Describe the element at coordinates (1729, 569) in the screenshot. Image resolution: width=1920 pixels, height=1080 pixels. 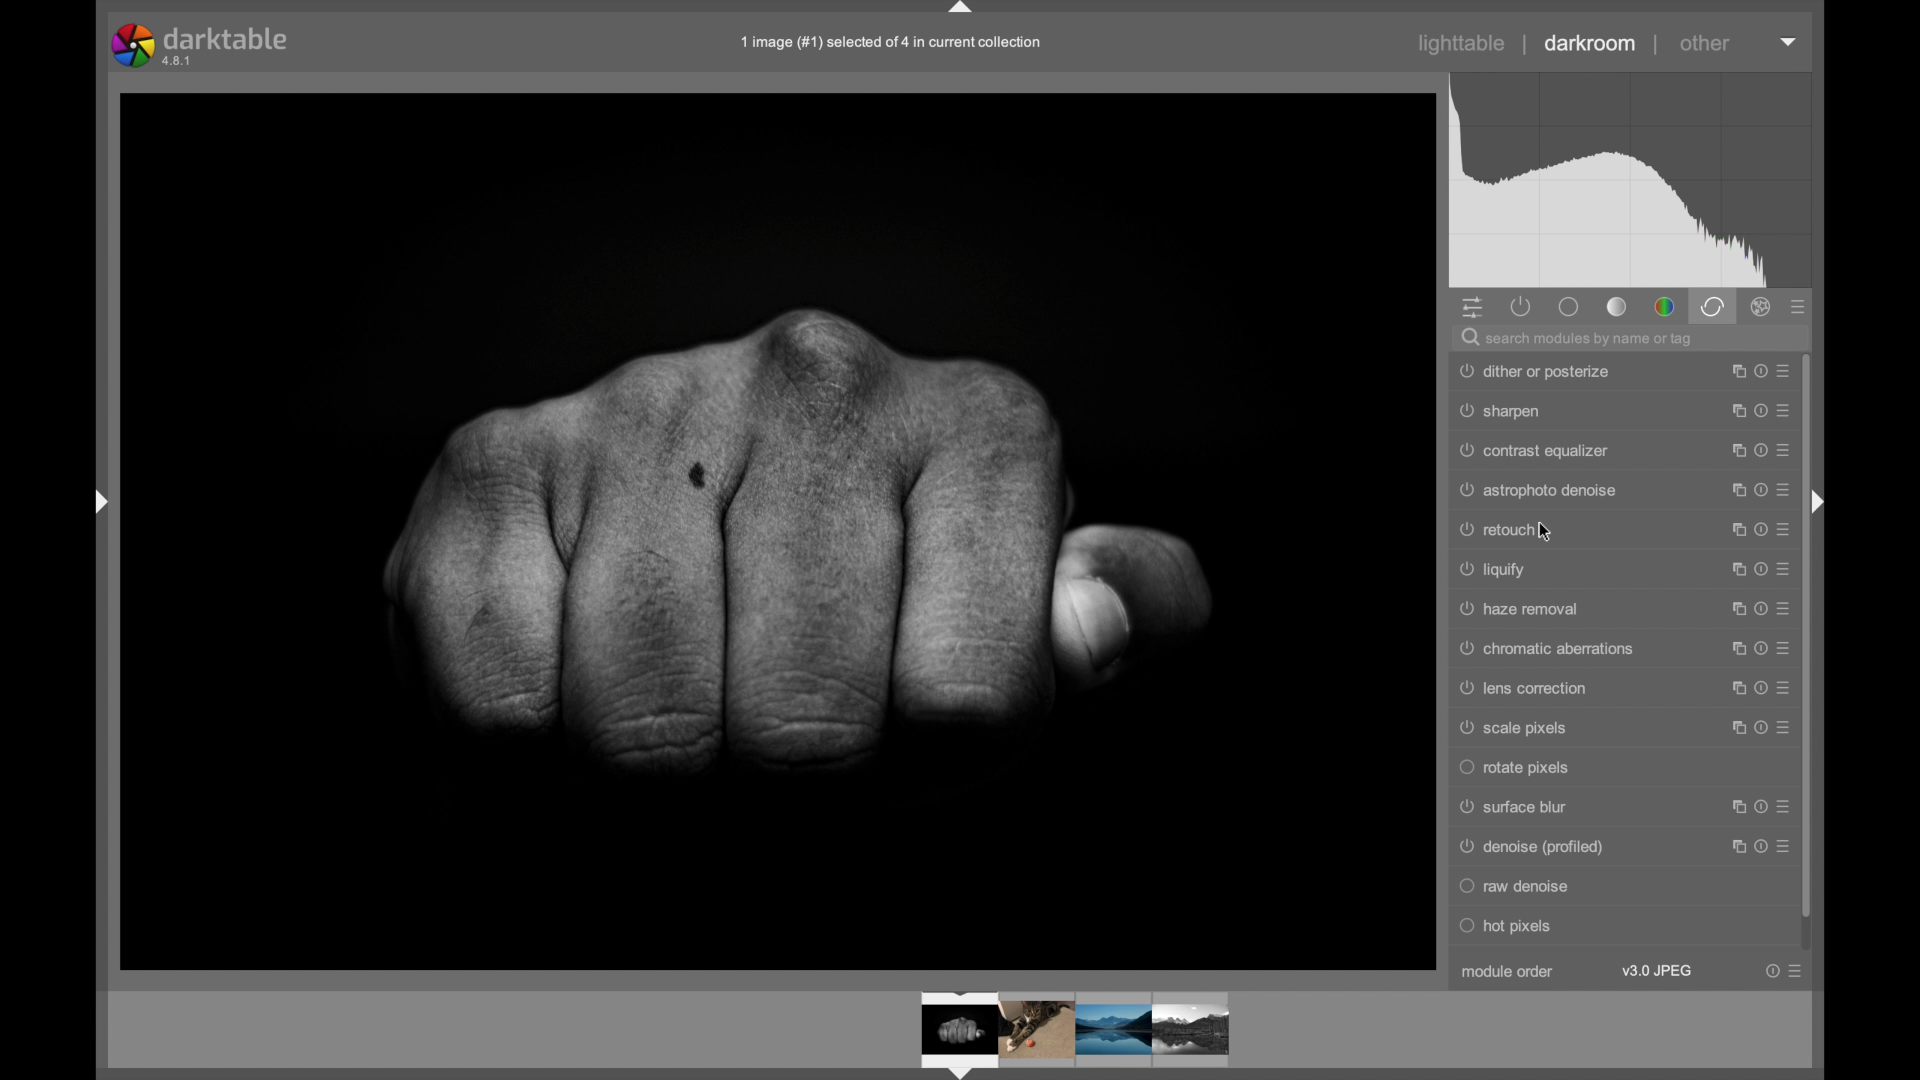
I see `maximize` at that location.